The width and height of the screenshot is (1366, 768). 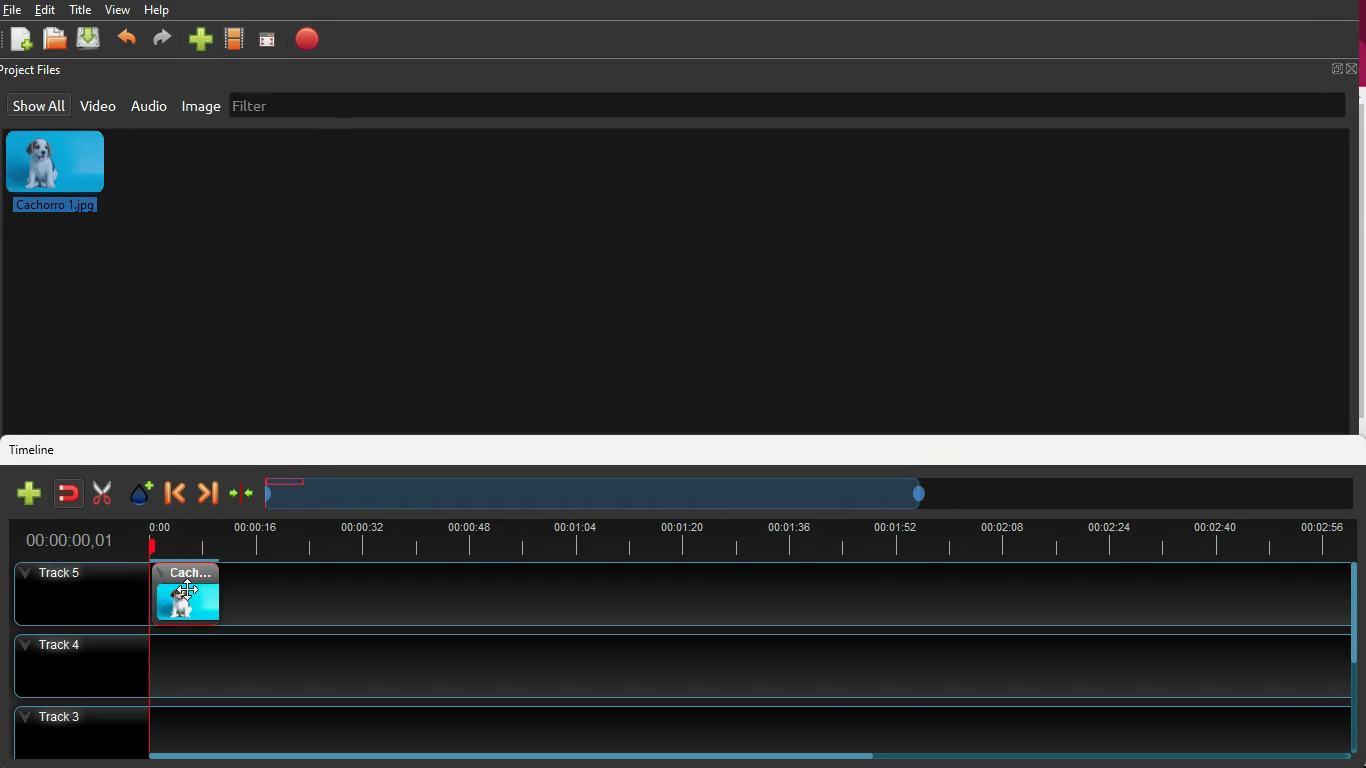 I want to click on help, so click(x=161, y=10).